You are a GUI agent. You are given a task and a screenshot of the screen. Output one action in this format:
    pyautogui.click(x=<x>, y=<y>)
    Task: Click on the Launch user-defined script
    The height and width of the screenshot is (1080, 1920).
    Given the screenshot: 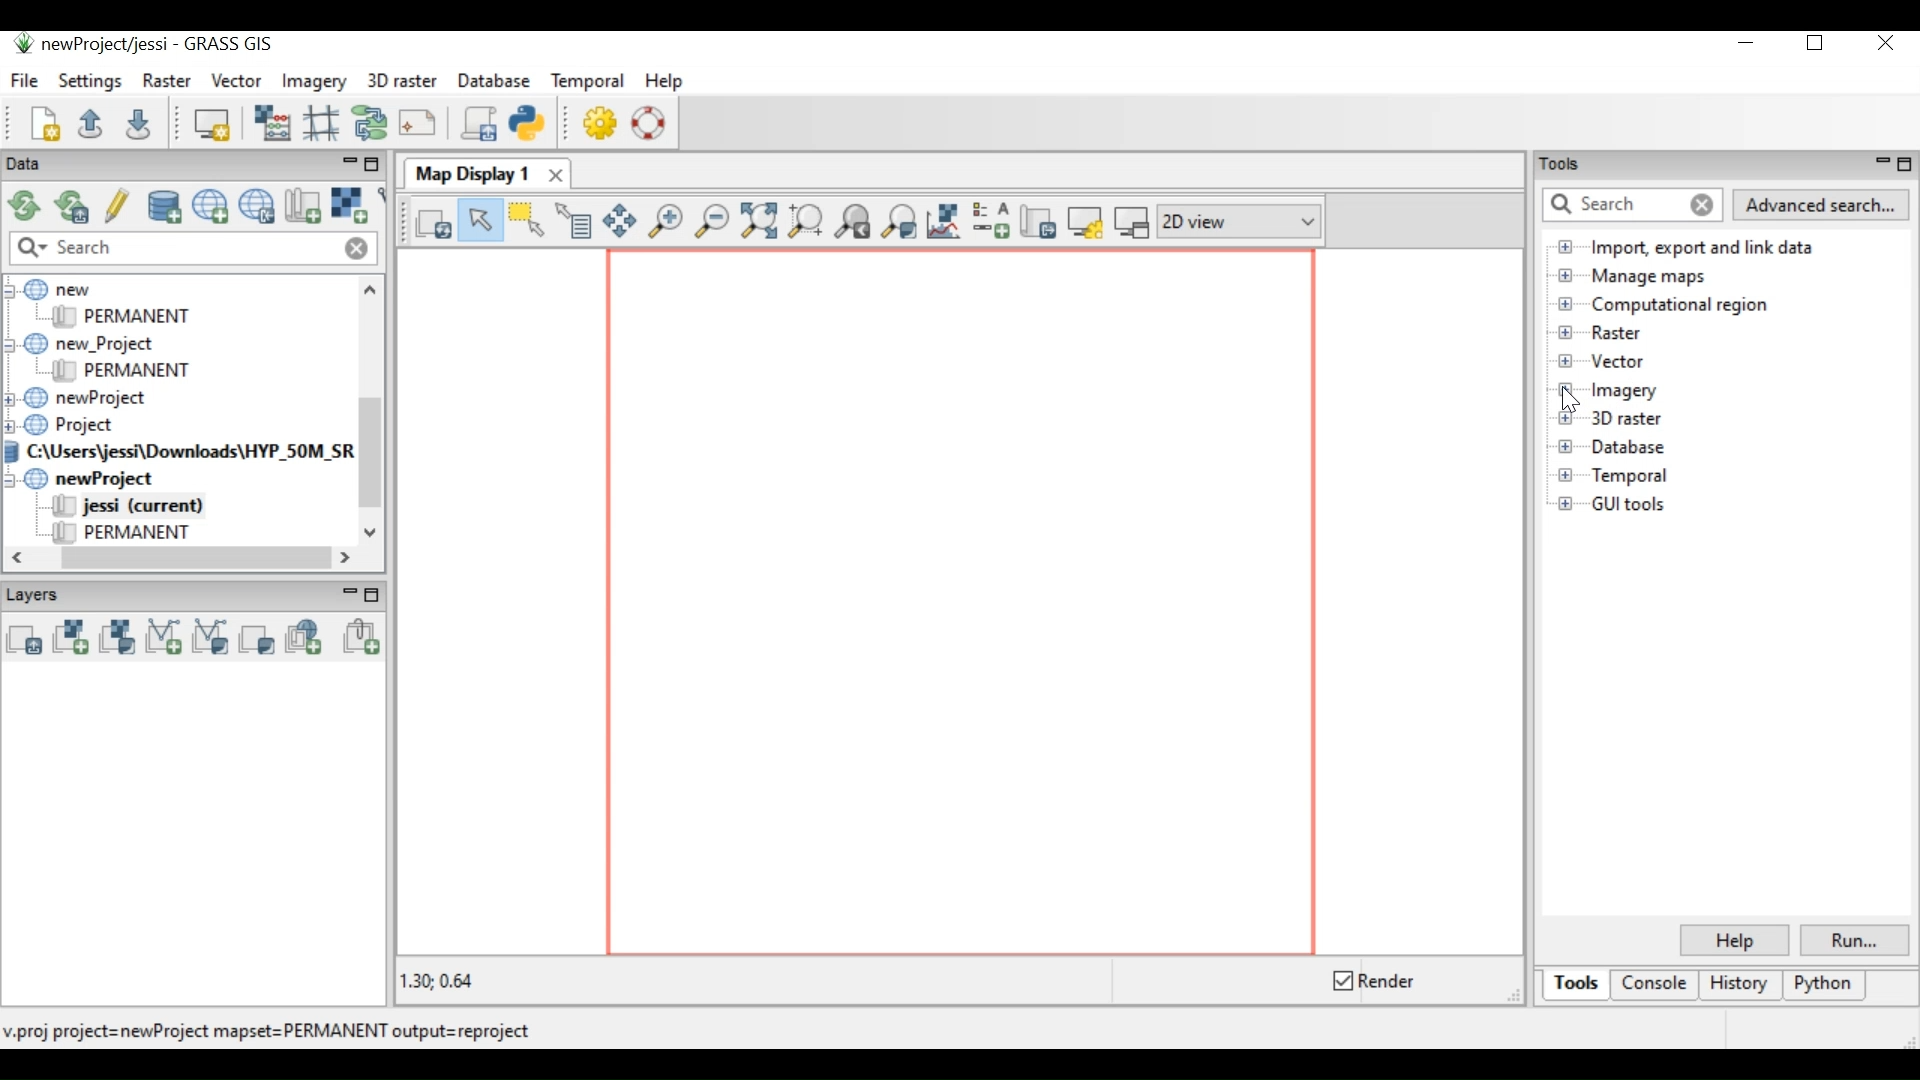 What is the action you would take?
    pyautogui.click(x=476, y=123)
    